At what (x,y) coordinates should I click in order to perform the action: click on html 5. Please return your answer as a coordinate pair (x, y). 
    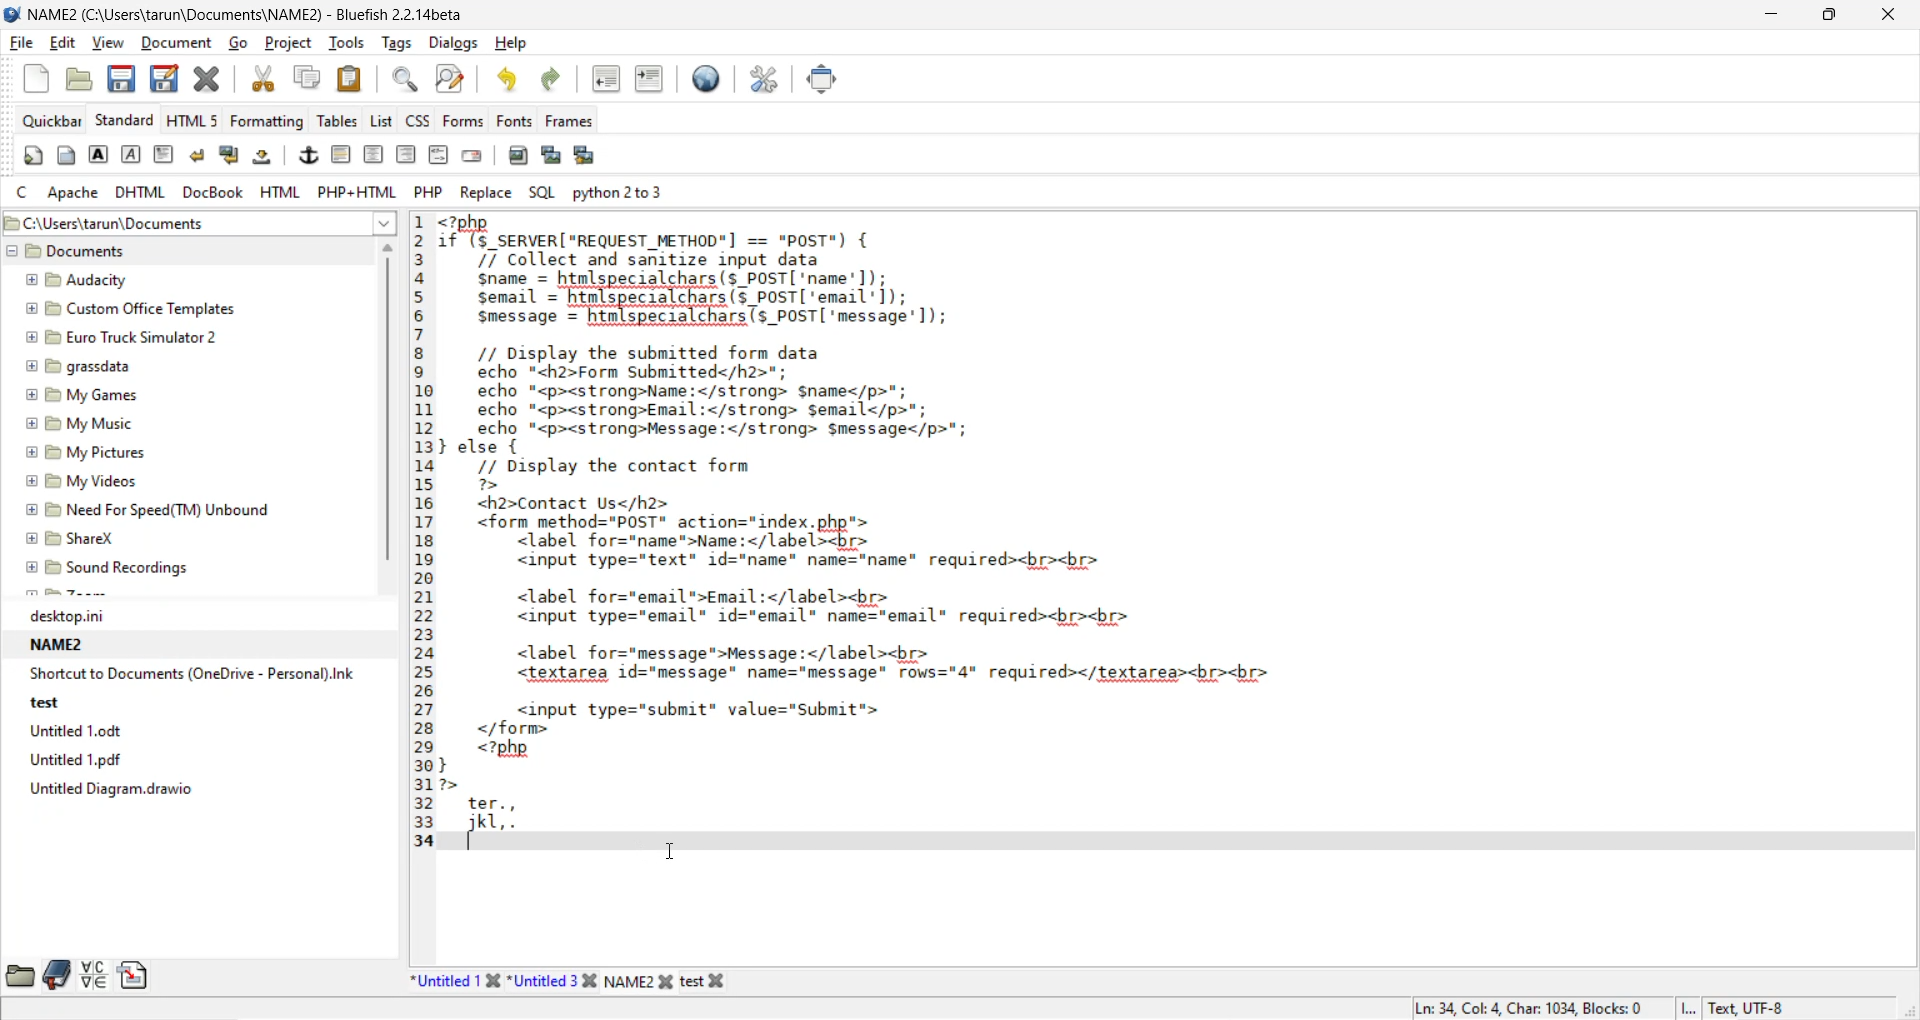
    Looking at the image, I should click on (195, 120).